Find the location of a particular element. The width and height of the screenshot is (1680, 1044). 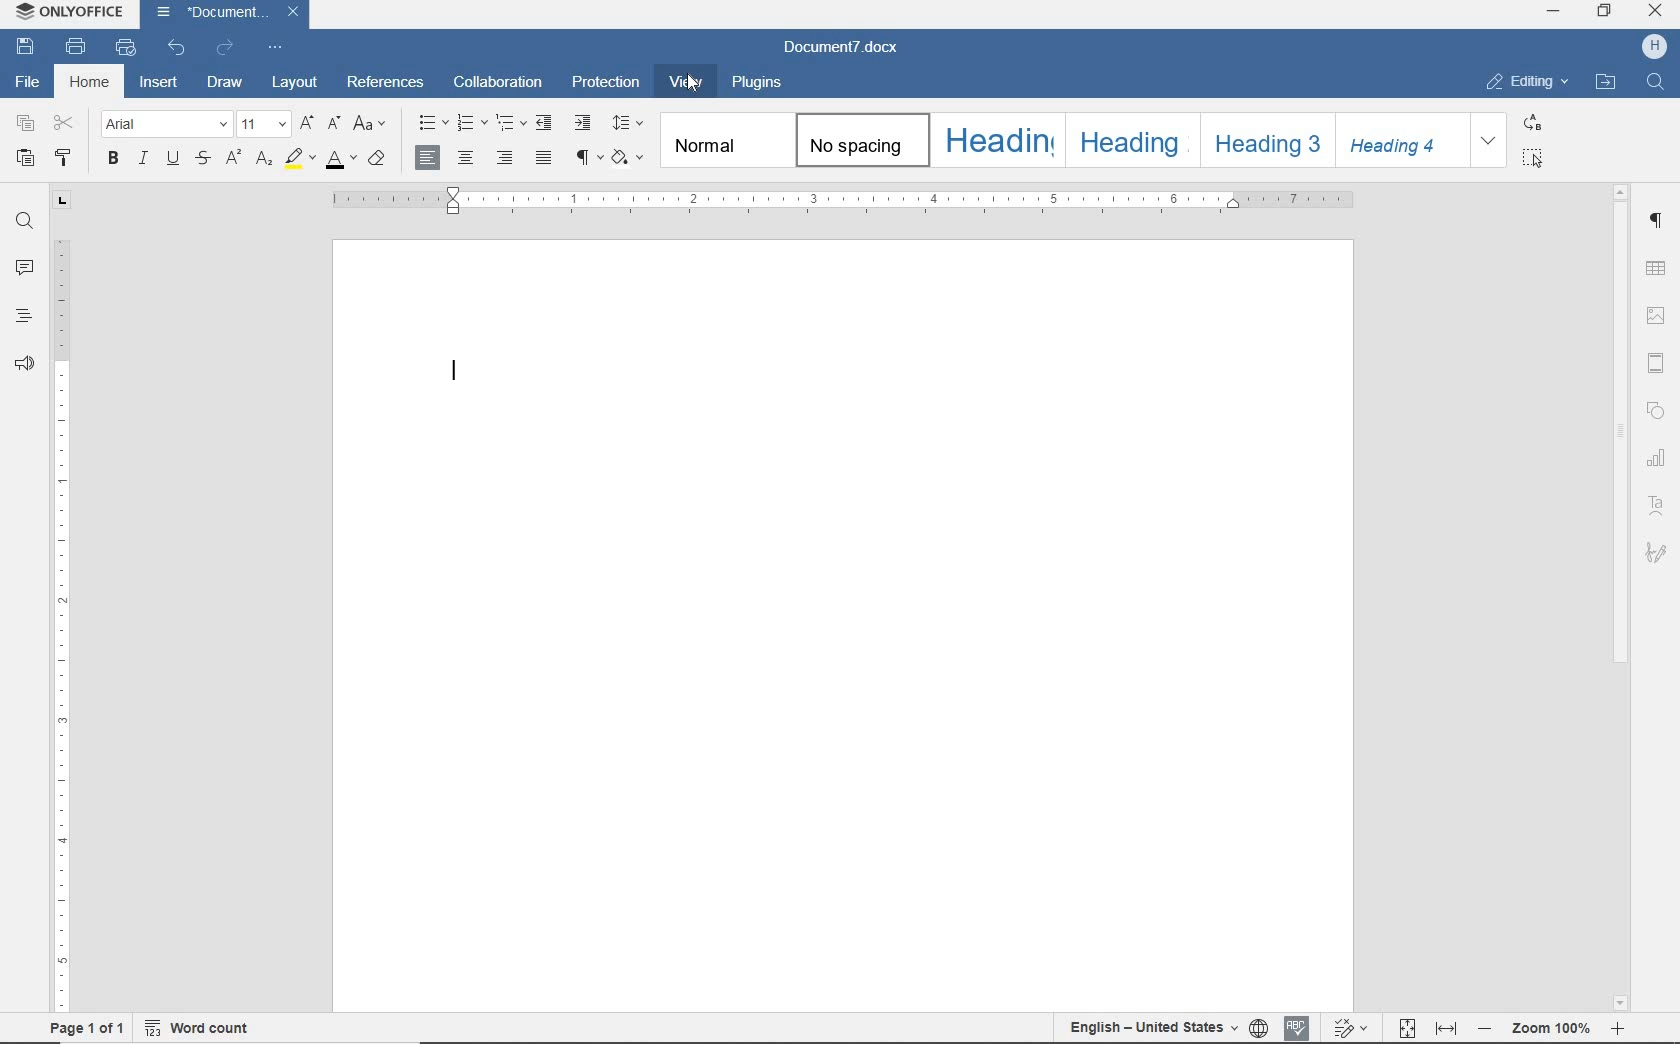

HEADING 3 is located at coordinates (1264, 141).